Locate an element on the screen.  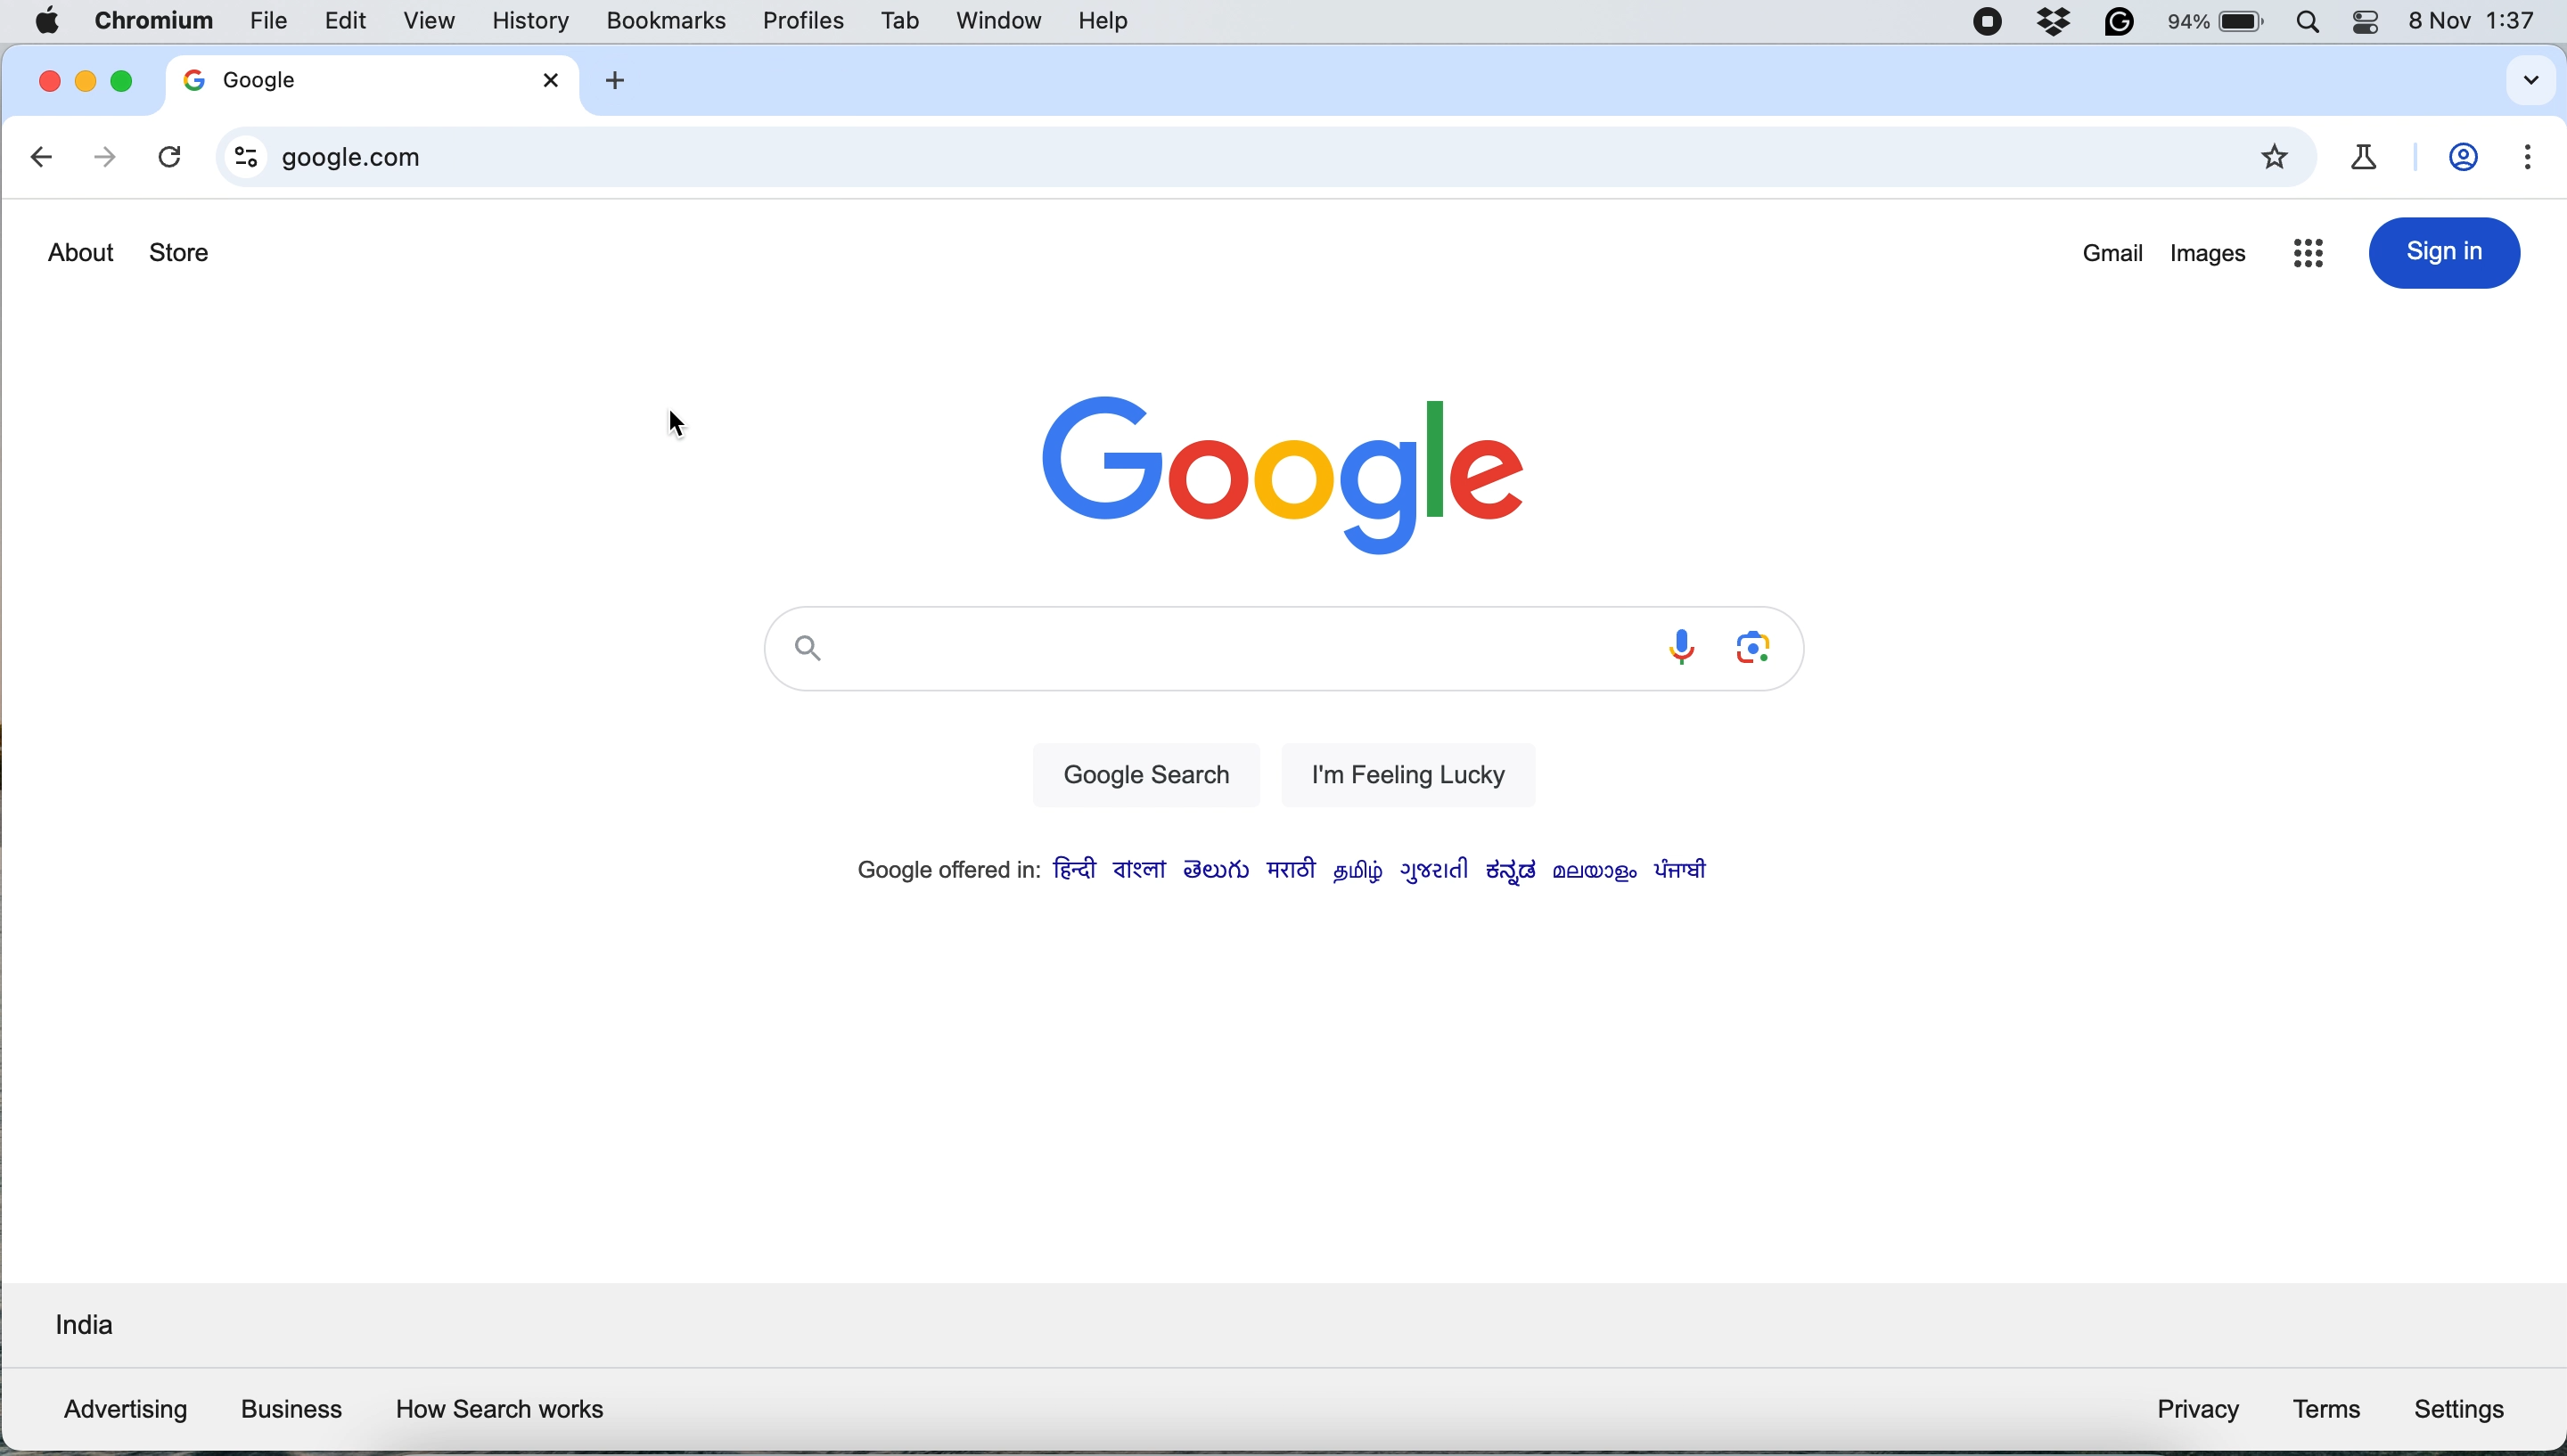
profile is located at coordinates (2469, 159).